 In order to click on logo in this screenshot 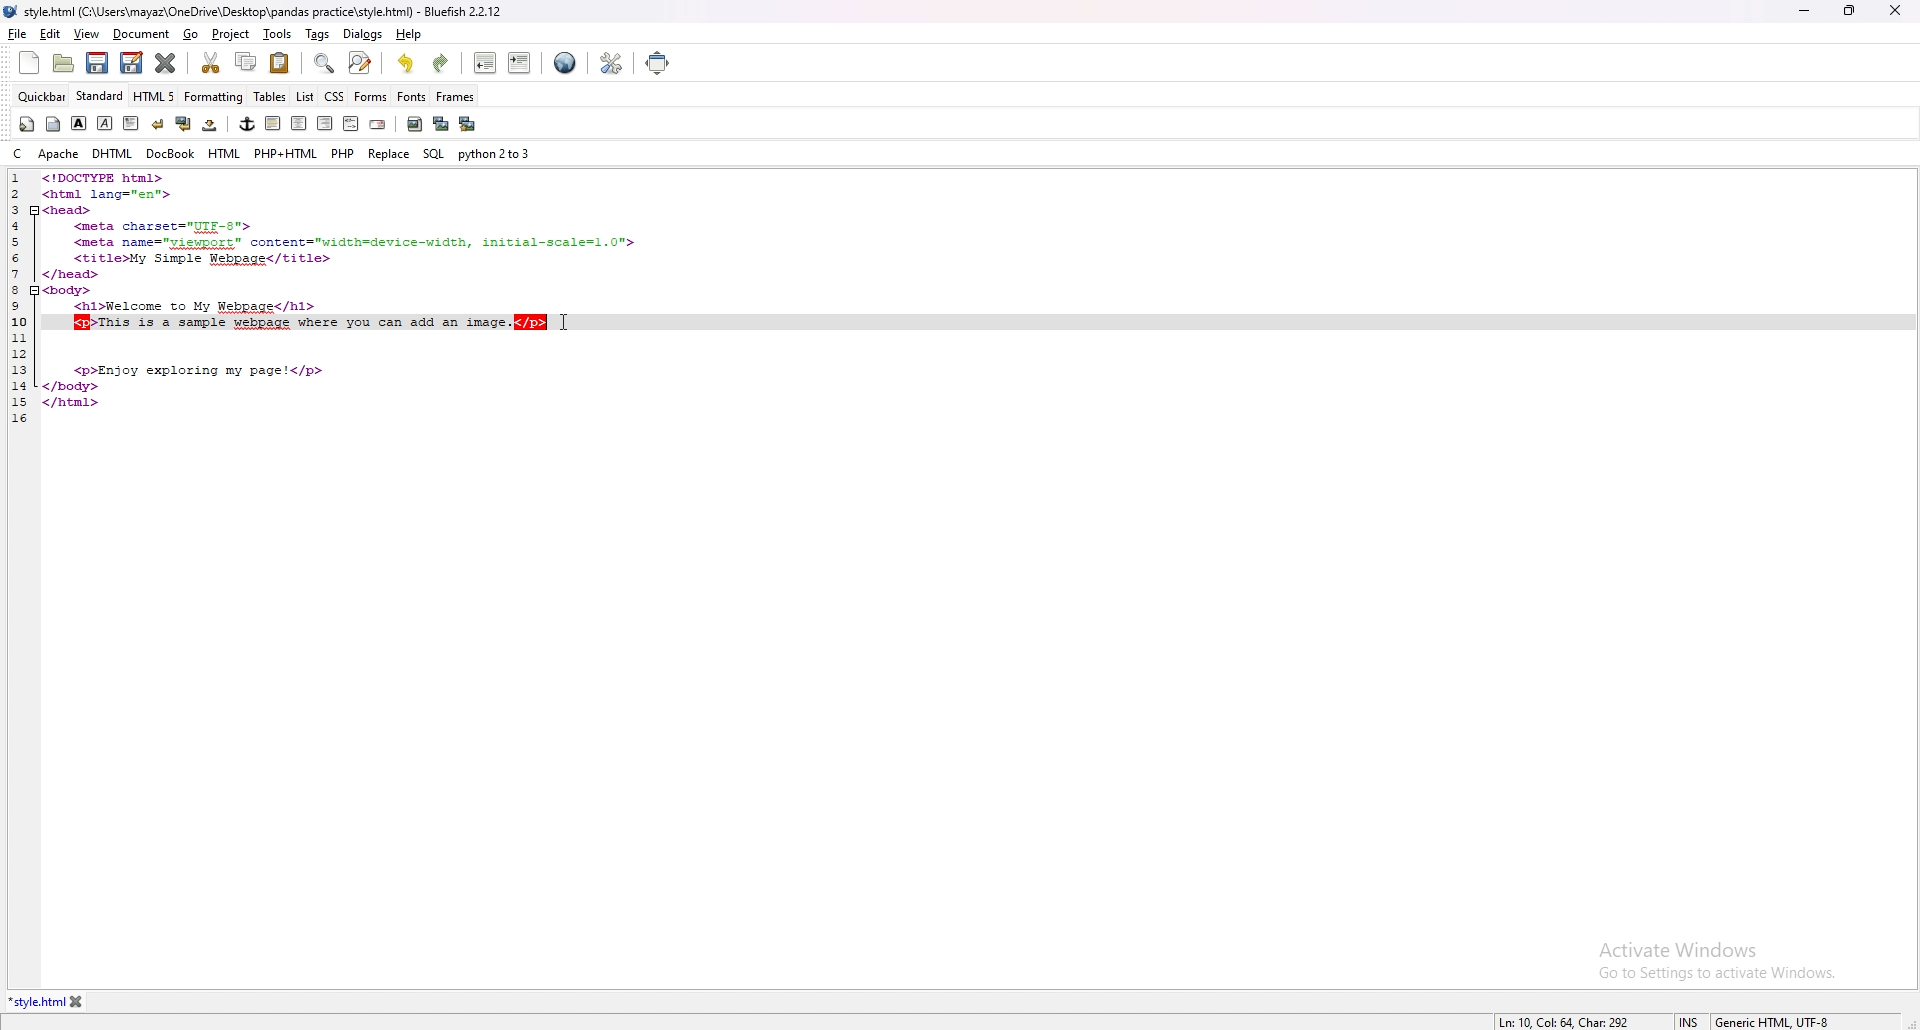, I will do `click(14, 12)`.